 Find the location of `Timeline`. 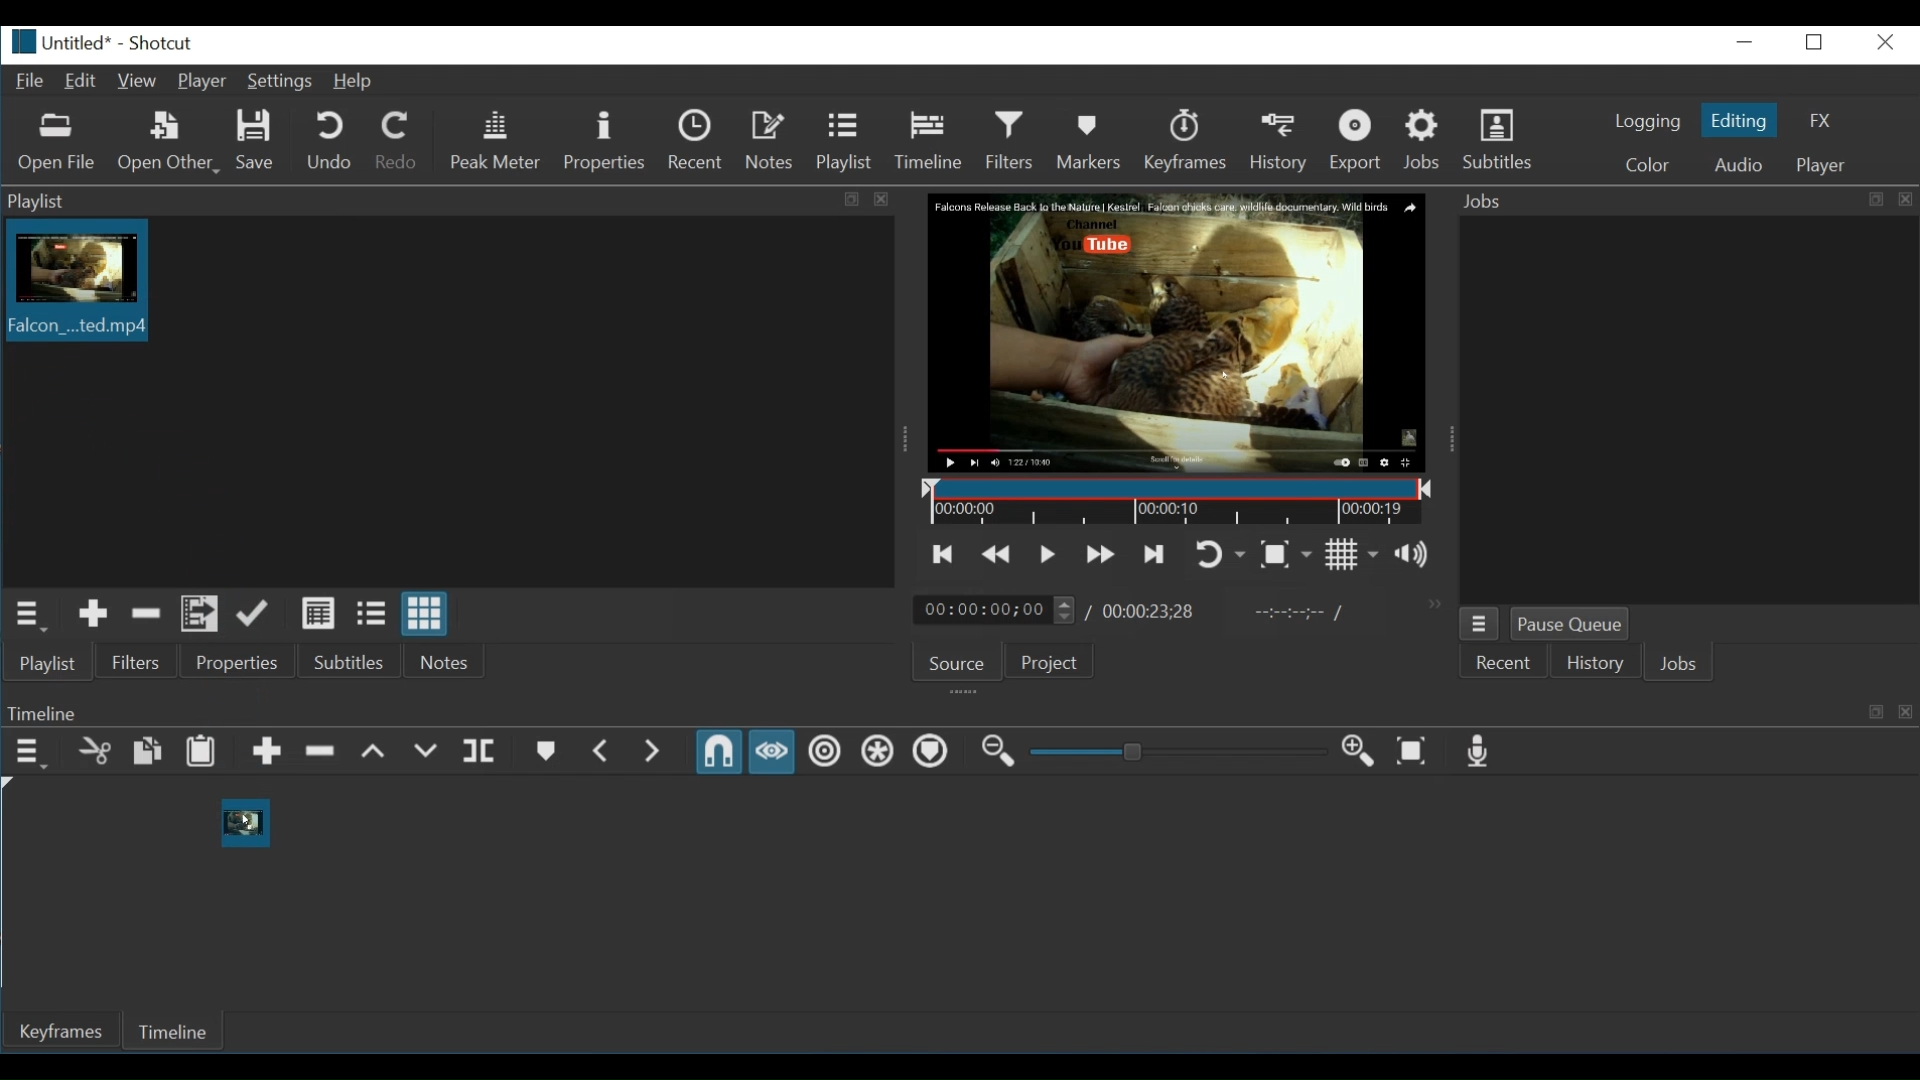

Timeline is located at coordinates (1180, 503).